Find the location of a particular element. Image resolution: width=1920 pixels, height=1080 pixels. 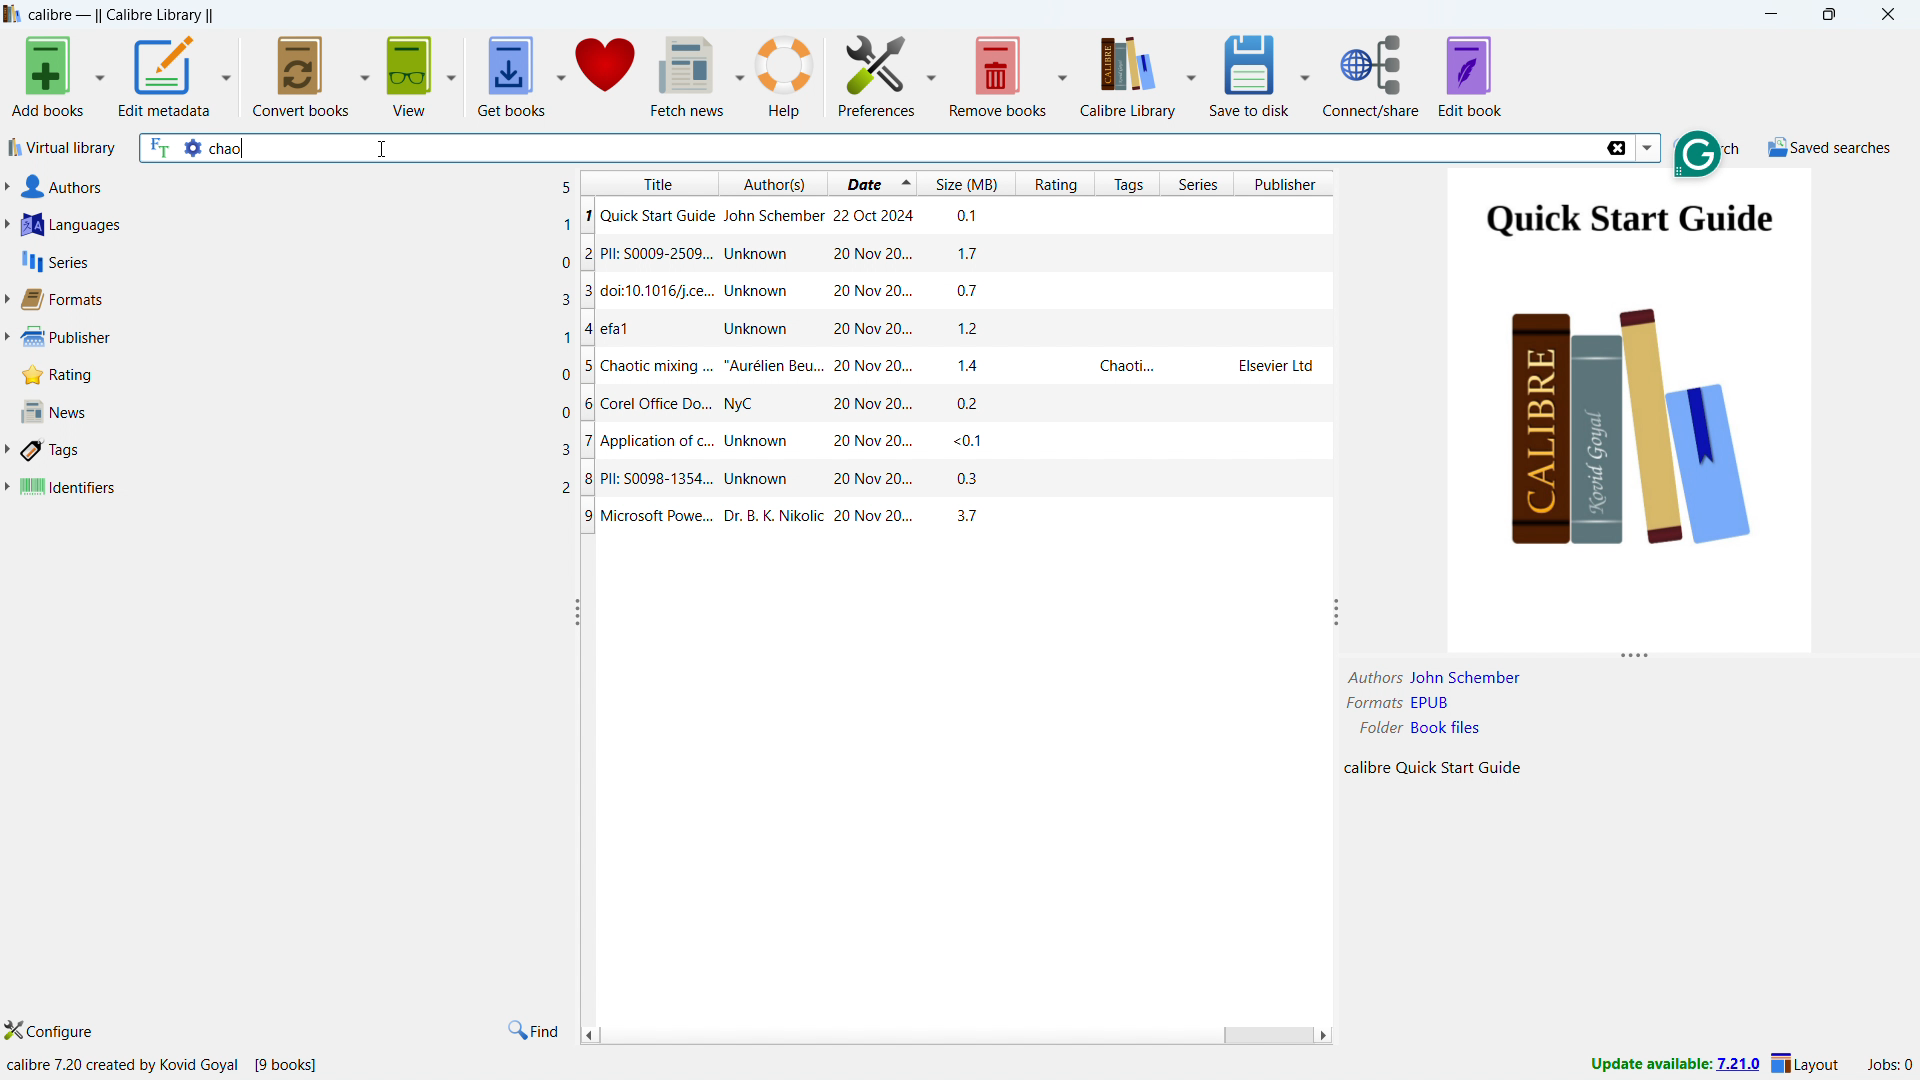

sort by rating is located at coordinates (1054, 183).